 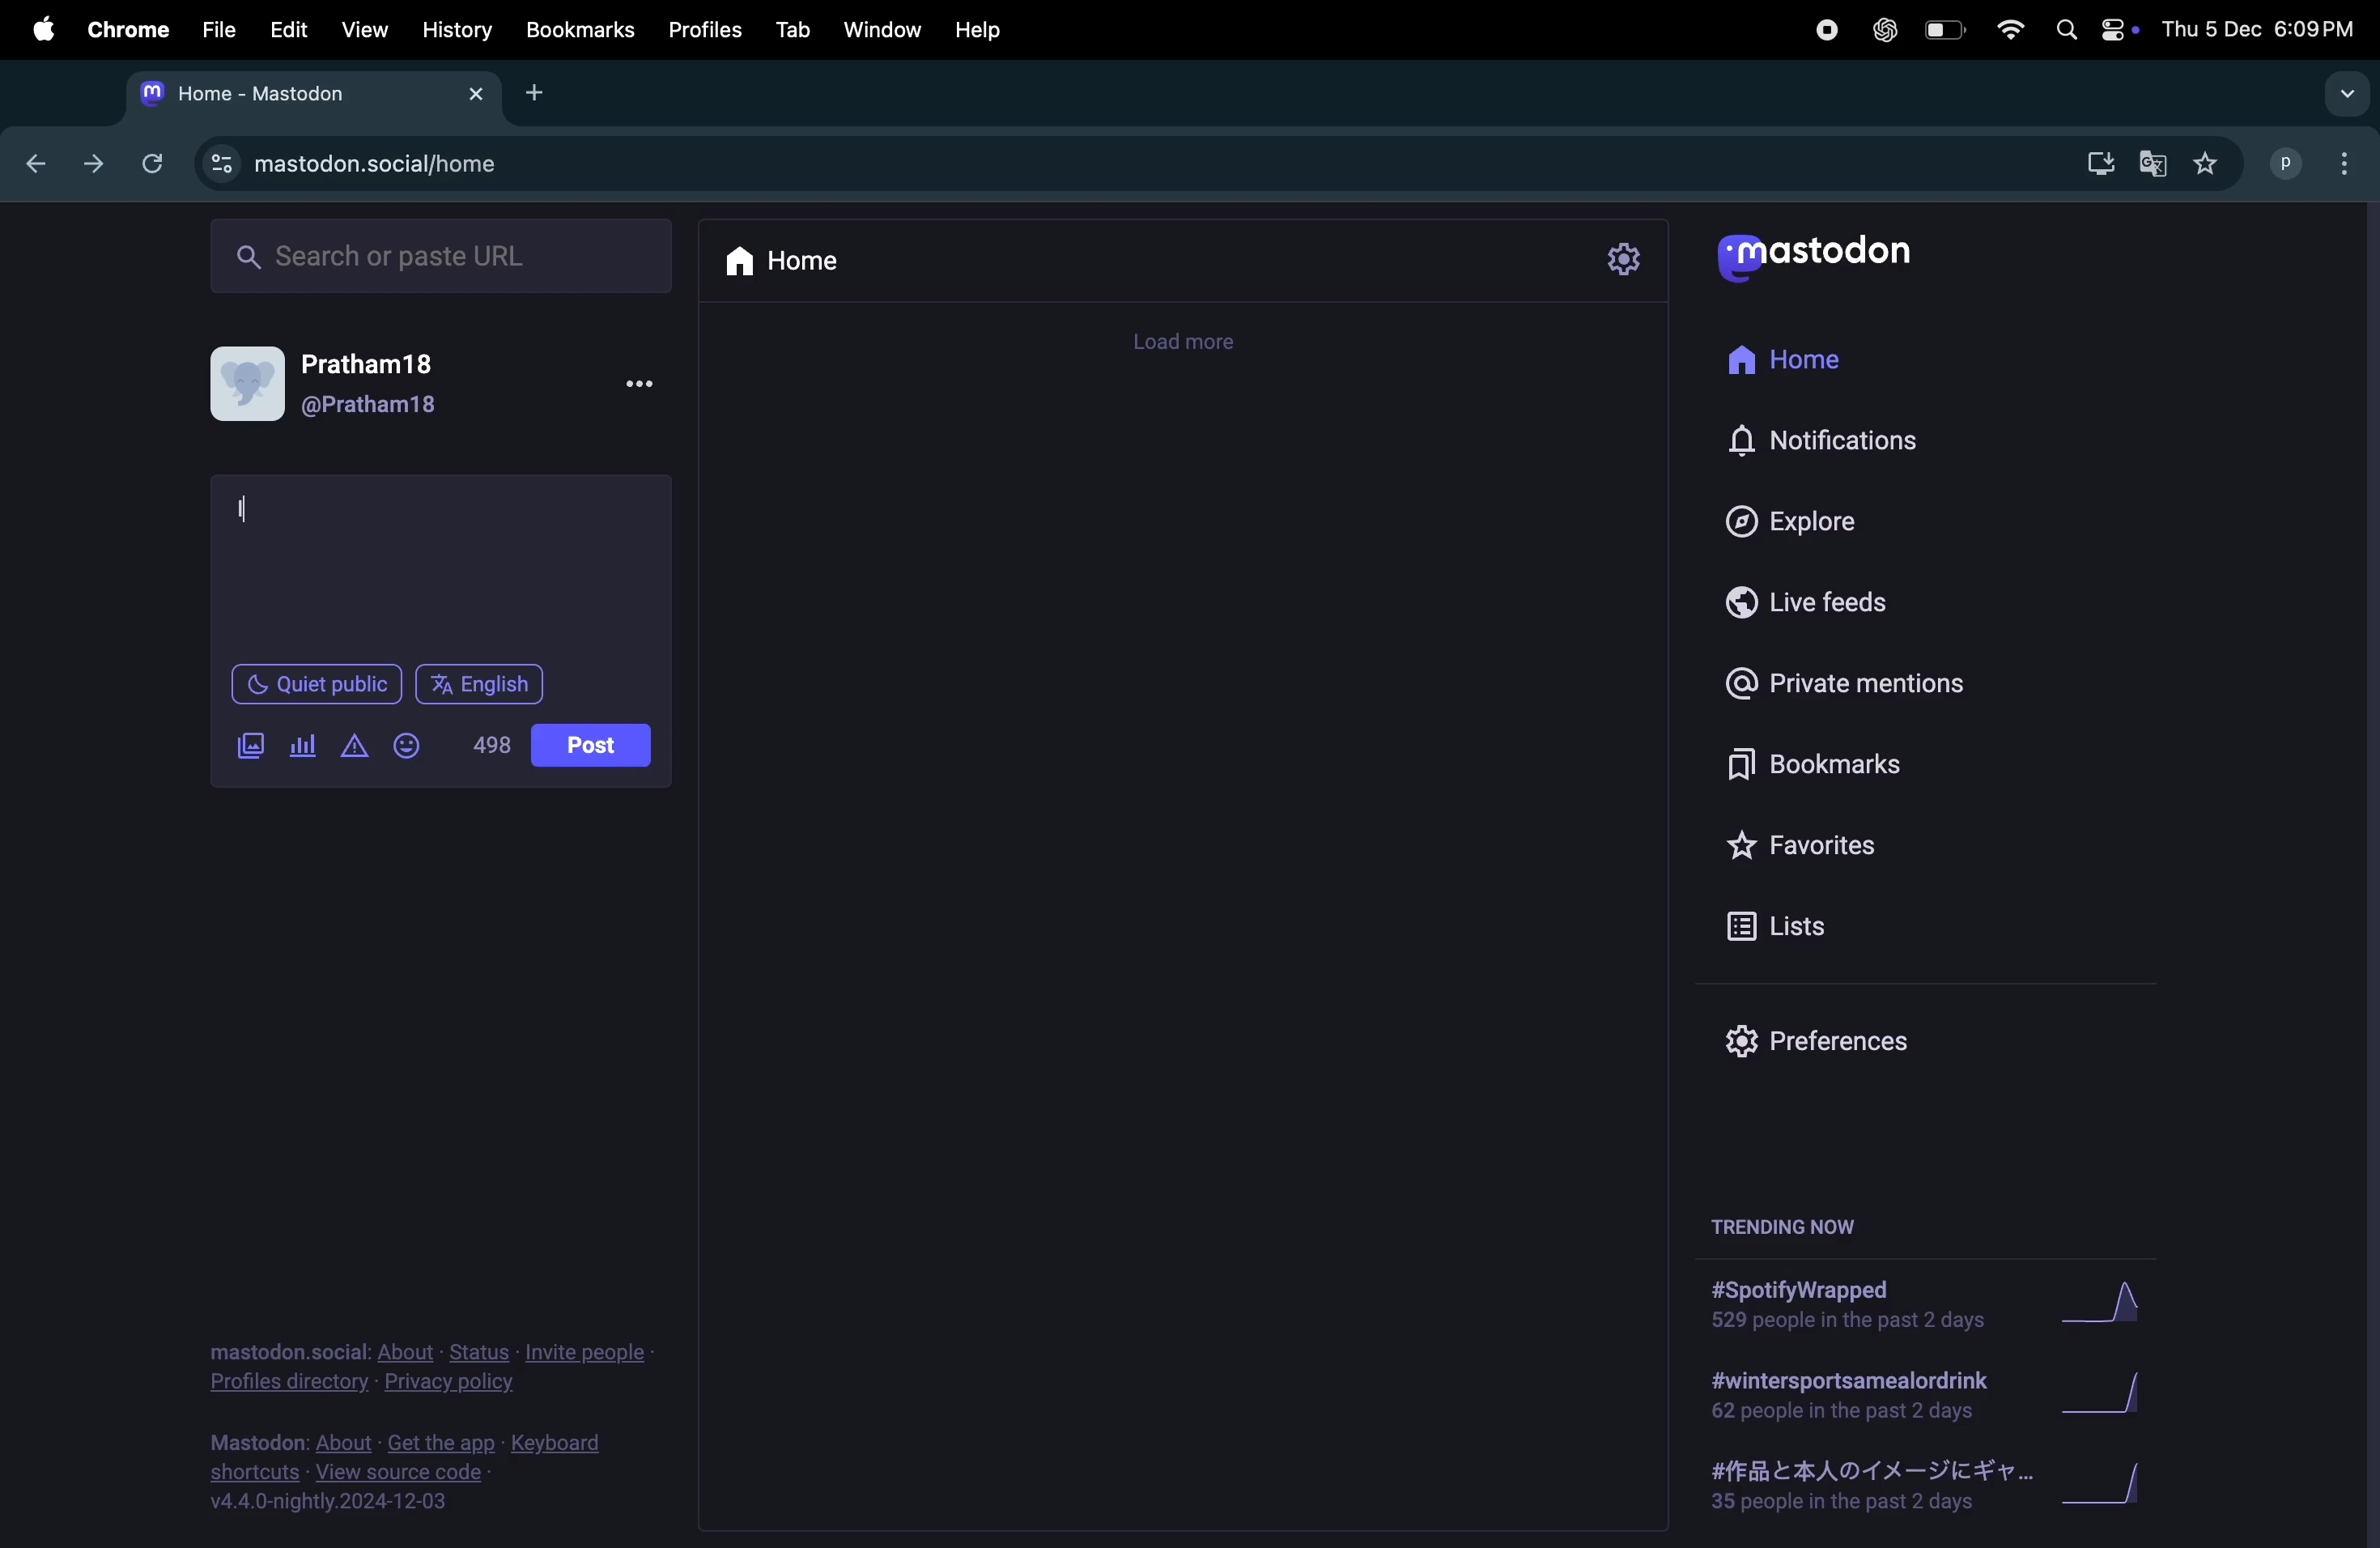 What do you see at coordinates (1805, 357) in the screenshot?
I see `home` at bounding box center [1805, 357].